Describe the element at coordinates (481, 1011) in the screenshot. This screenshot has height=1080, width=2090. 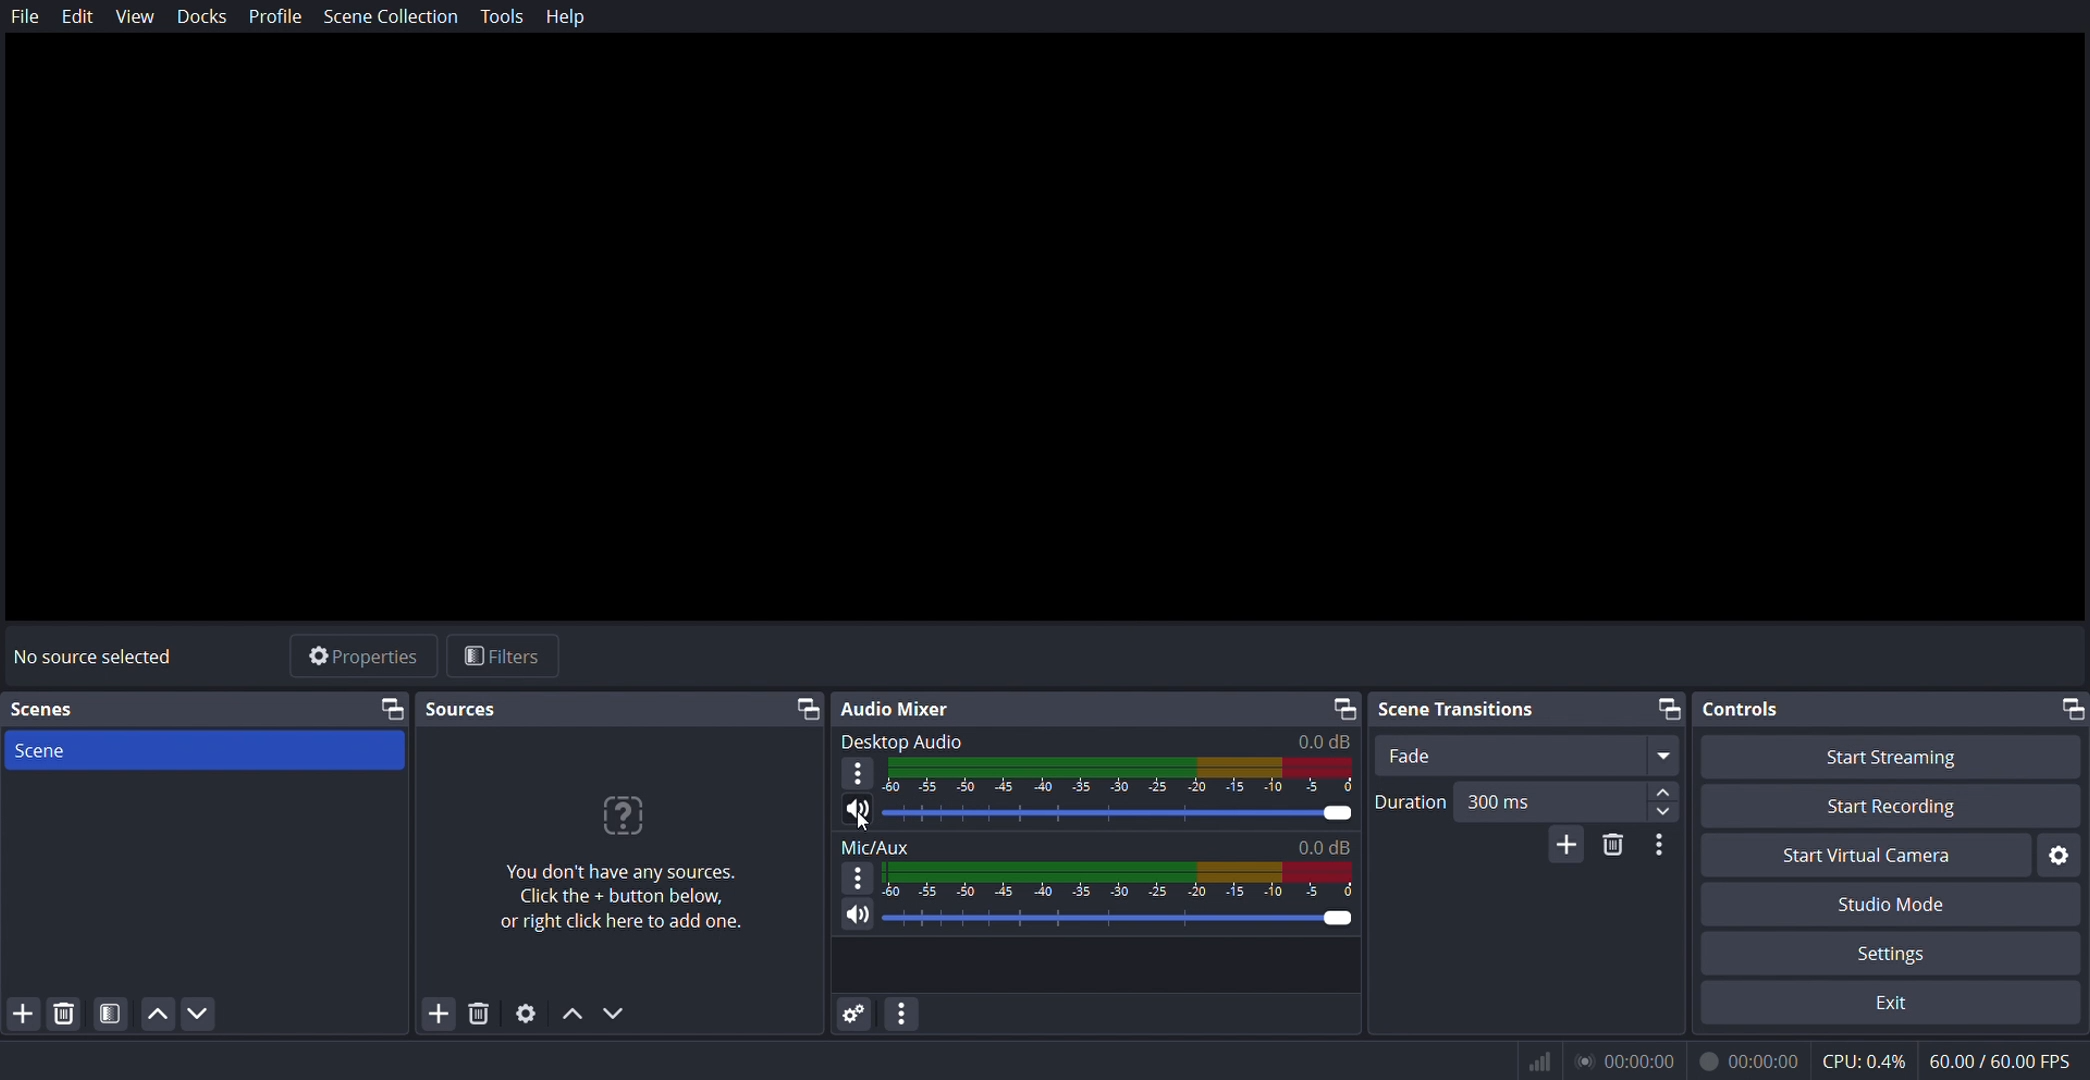
I see `delete sources` at that location.